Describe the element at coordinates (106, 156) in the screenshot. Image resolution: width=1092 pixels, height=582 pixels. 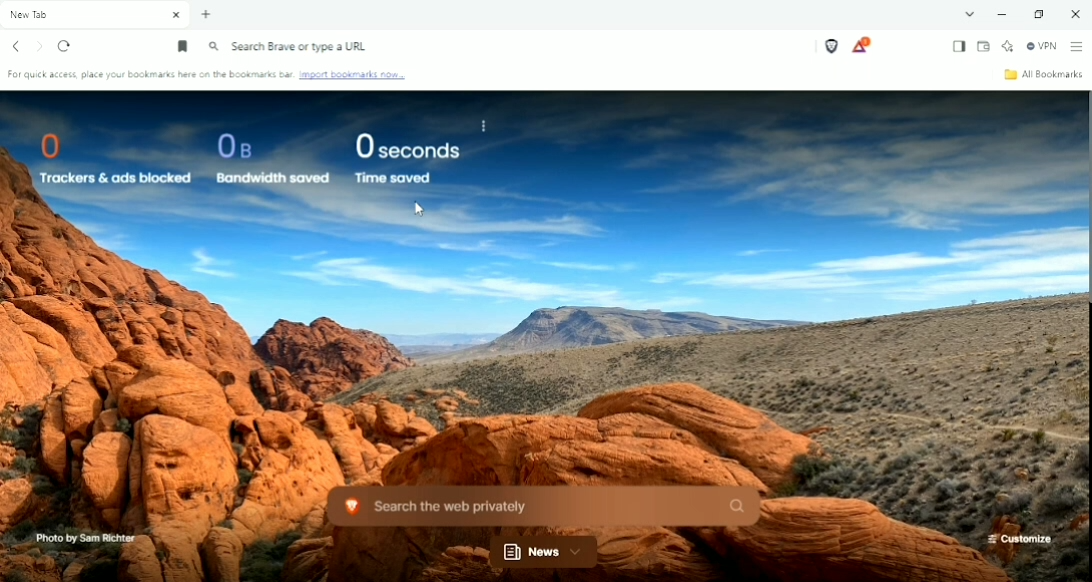
I see `0 Trackers & ads blocked` at that location.